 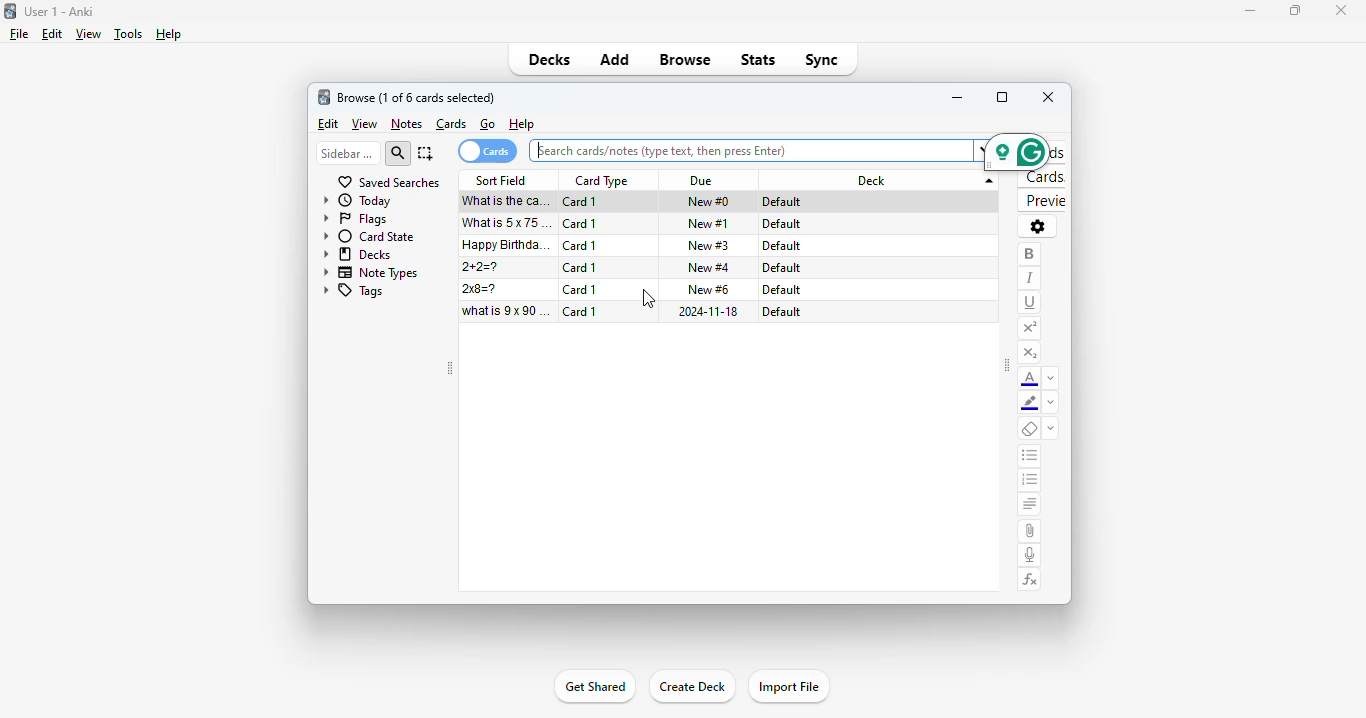 What do you see at coordinates (488, 124) in the screenshot?
I see `go` at bounding box center [488, 124].